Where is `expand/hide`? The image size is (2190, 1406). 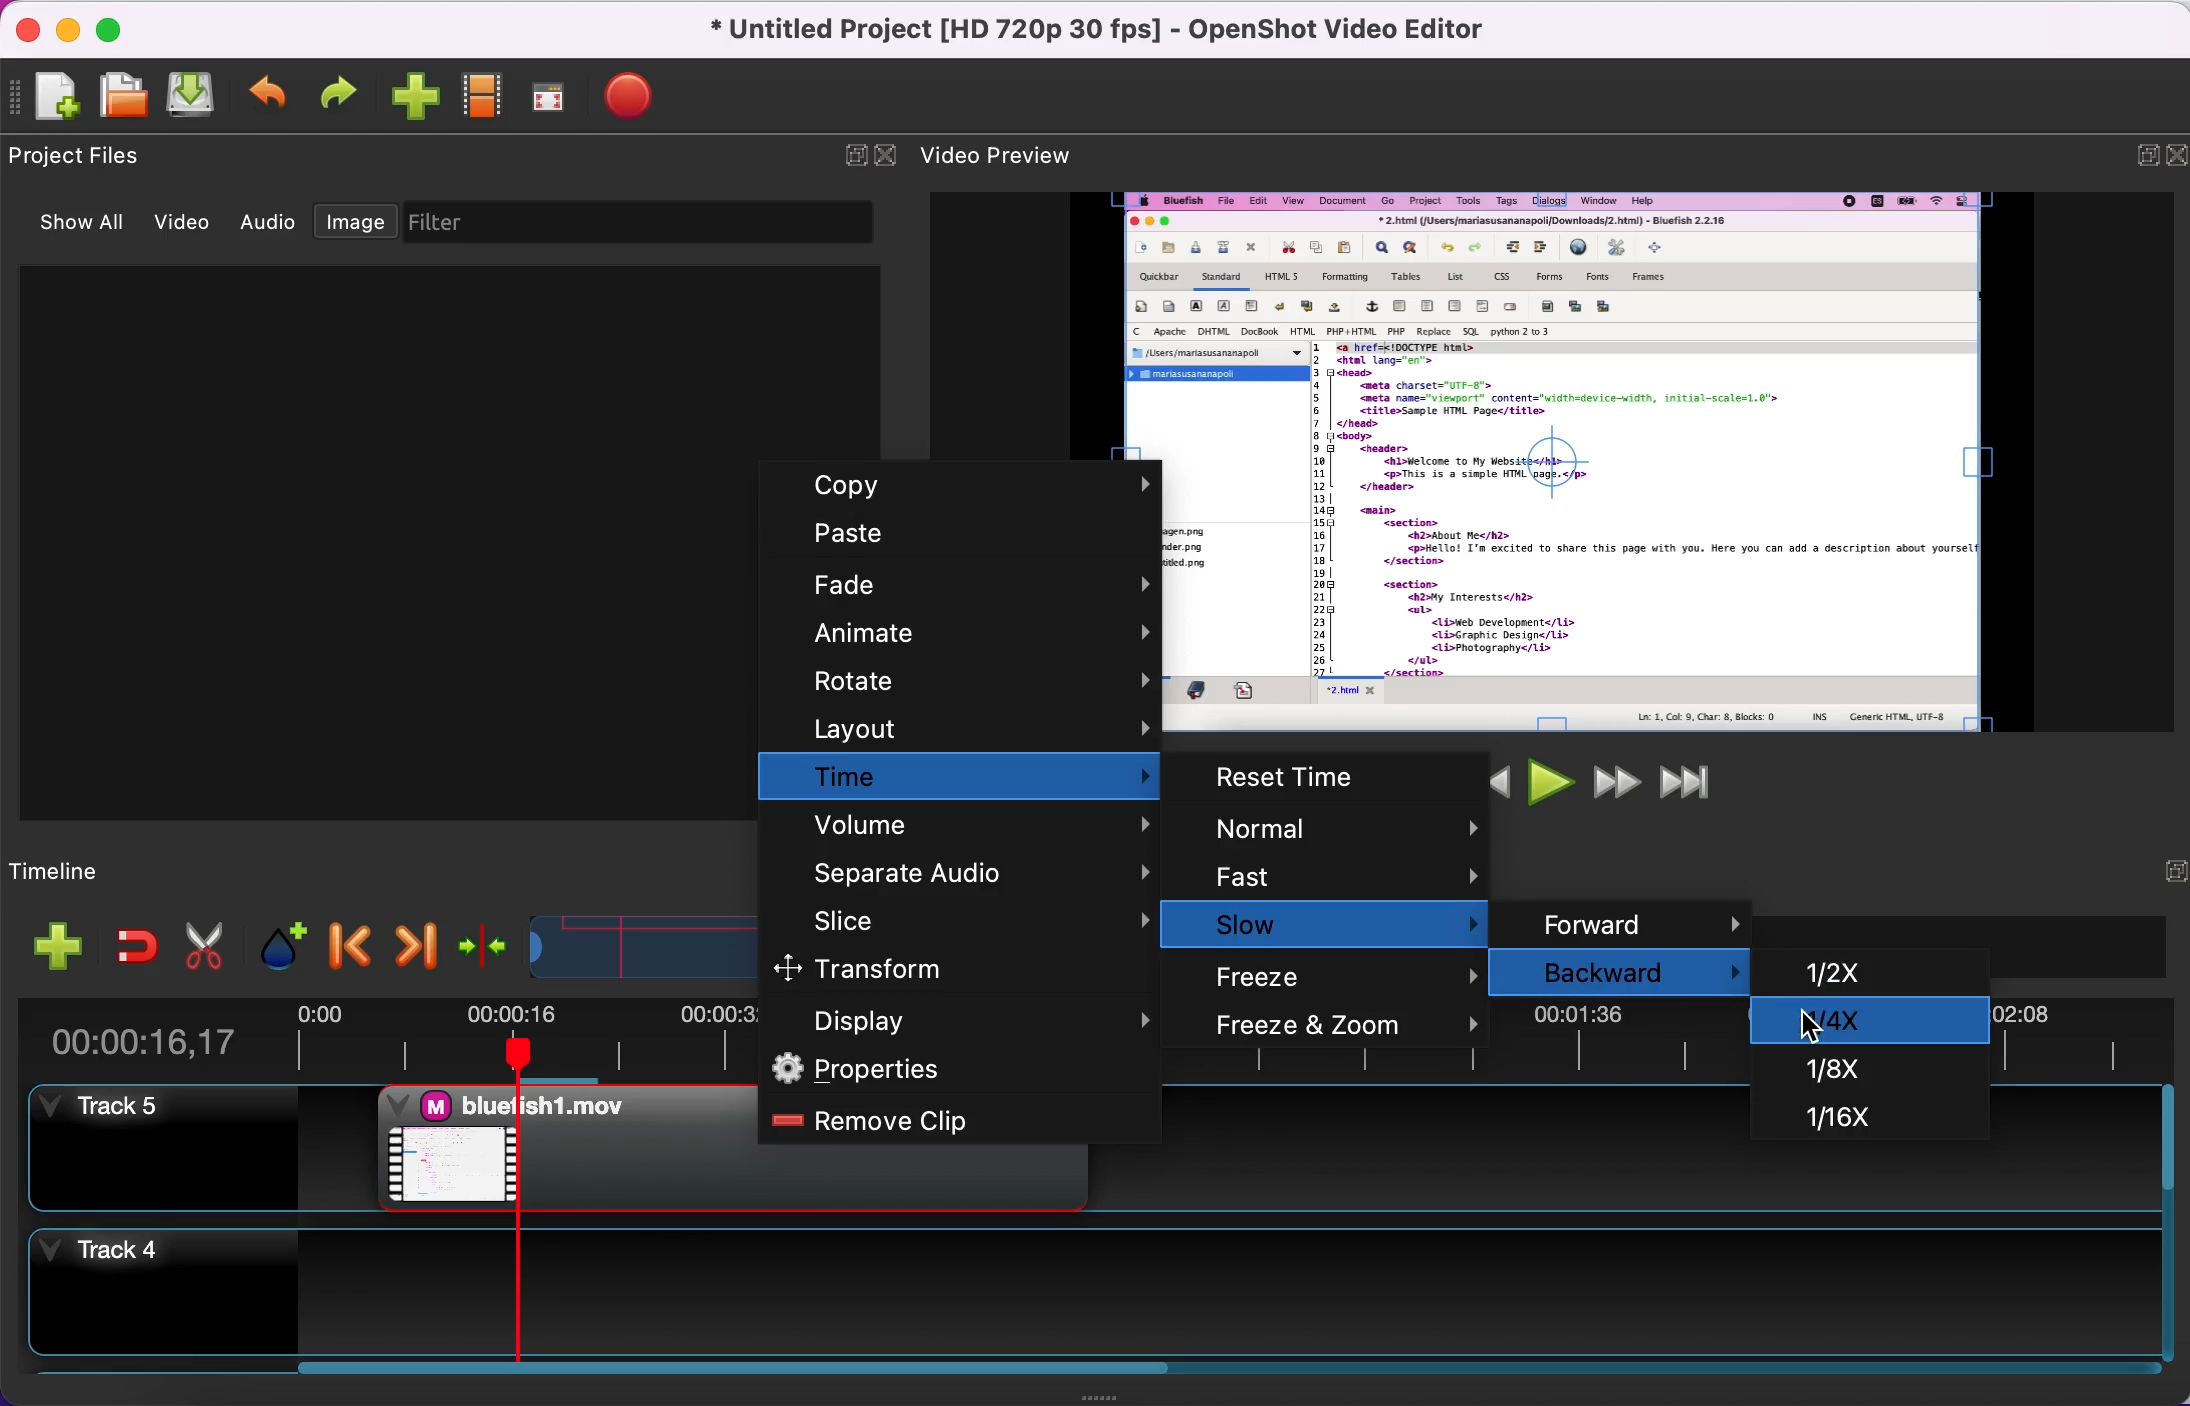 expand/hide is located at coordinates (2135, 154).